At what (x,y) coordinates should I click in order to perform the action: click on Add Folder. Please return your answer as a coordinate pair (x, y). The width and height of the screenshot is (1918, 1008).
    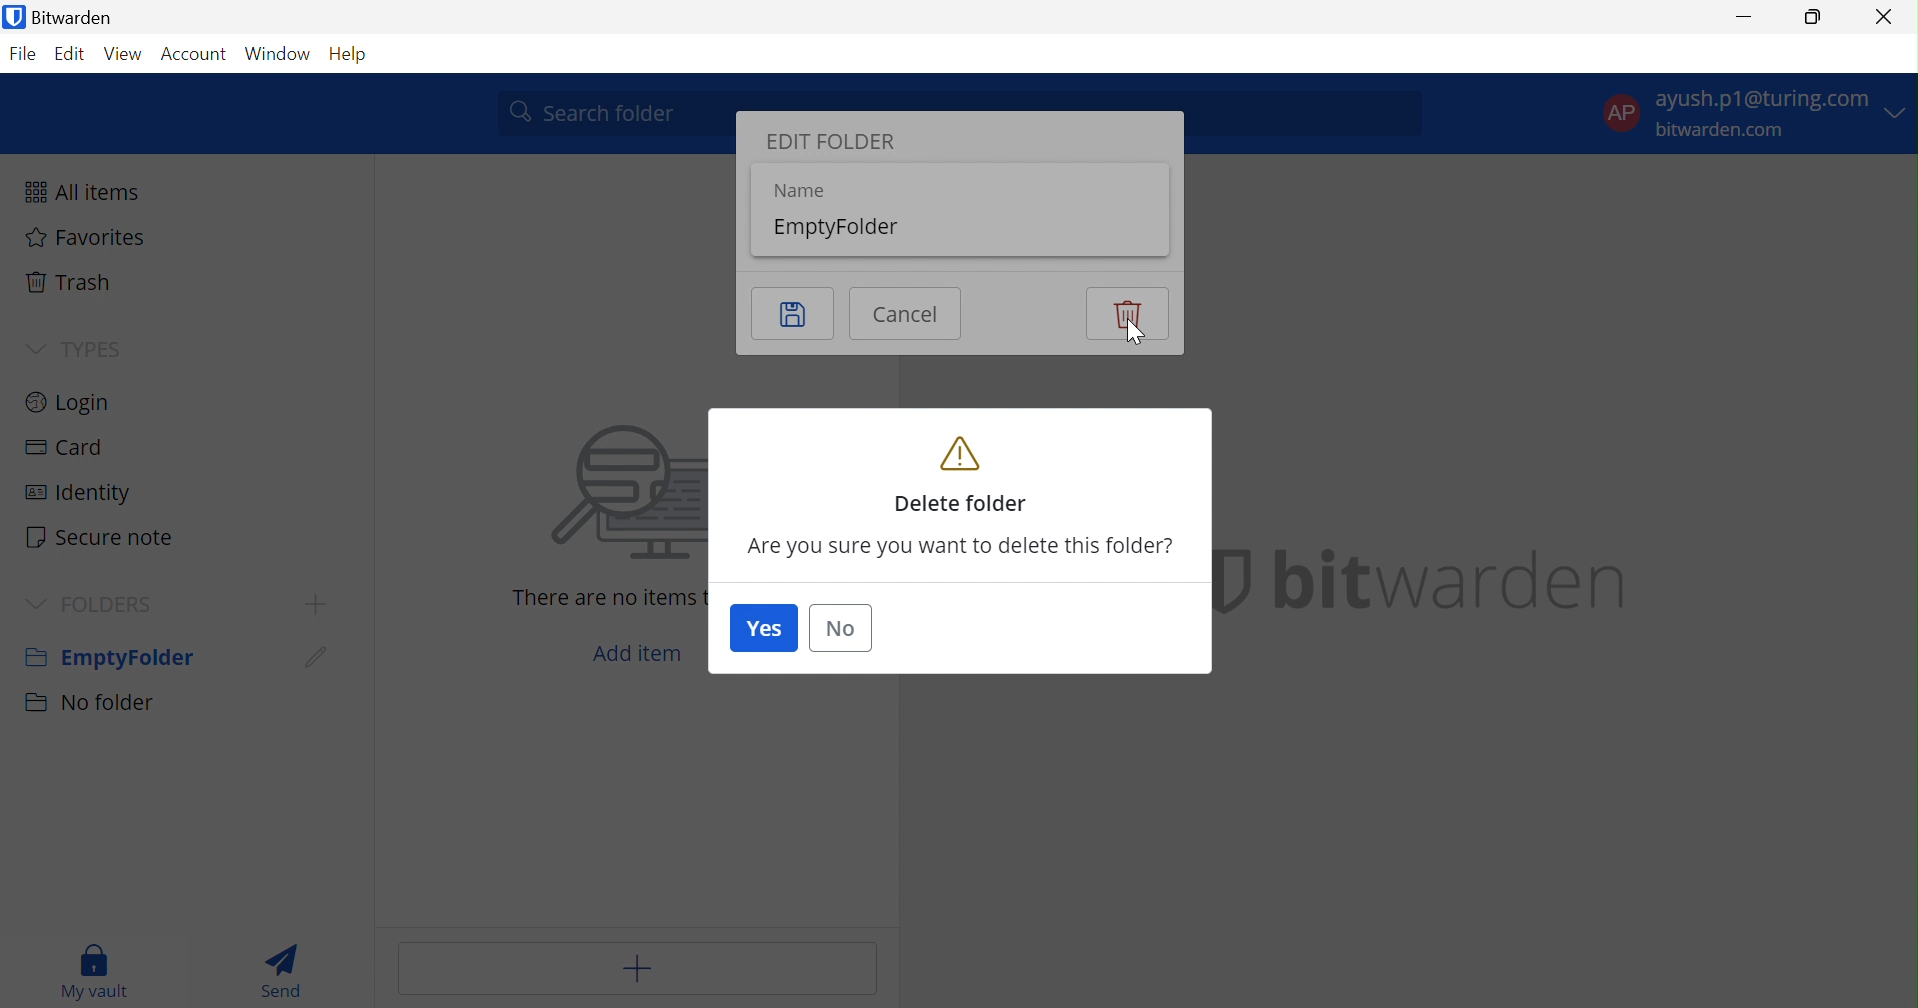
    Looking at the image, I should click on (320, 603).